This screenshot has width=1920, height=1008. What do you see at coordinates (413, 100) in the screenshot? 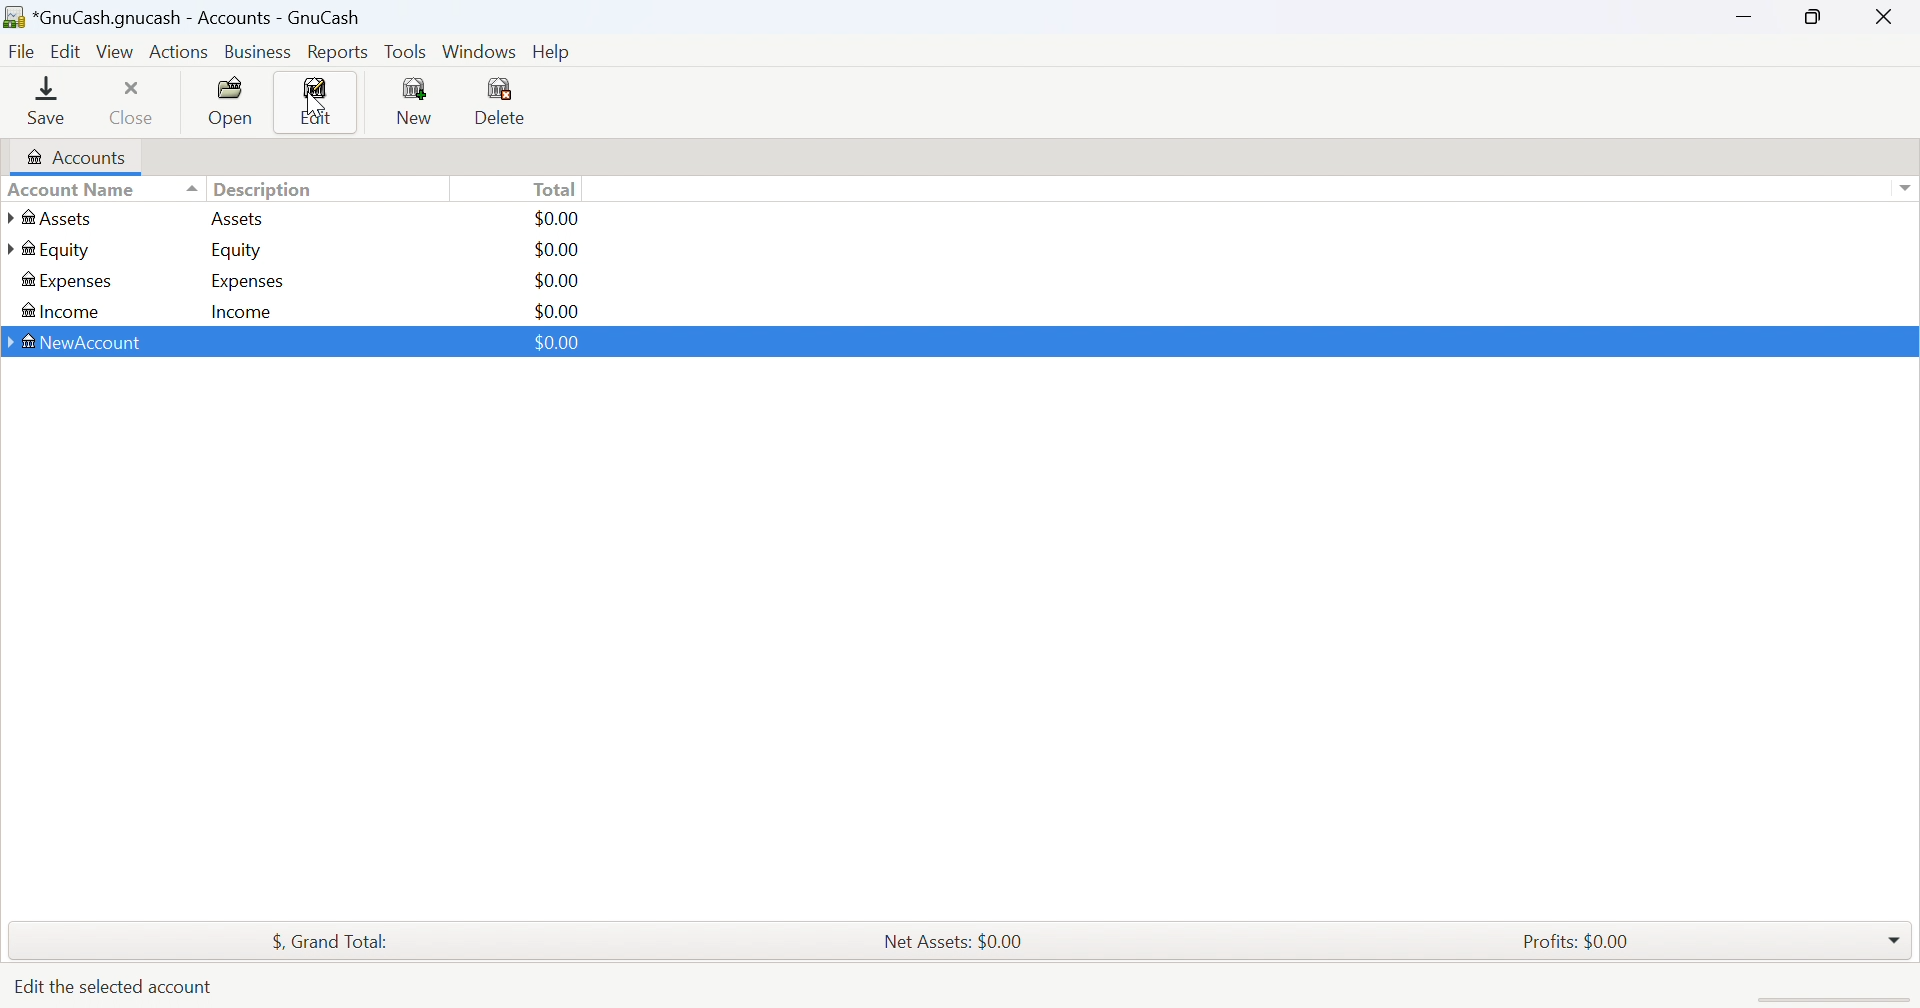
I see `New` at bounding box center [413, 100].